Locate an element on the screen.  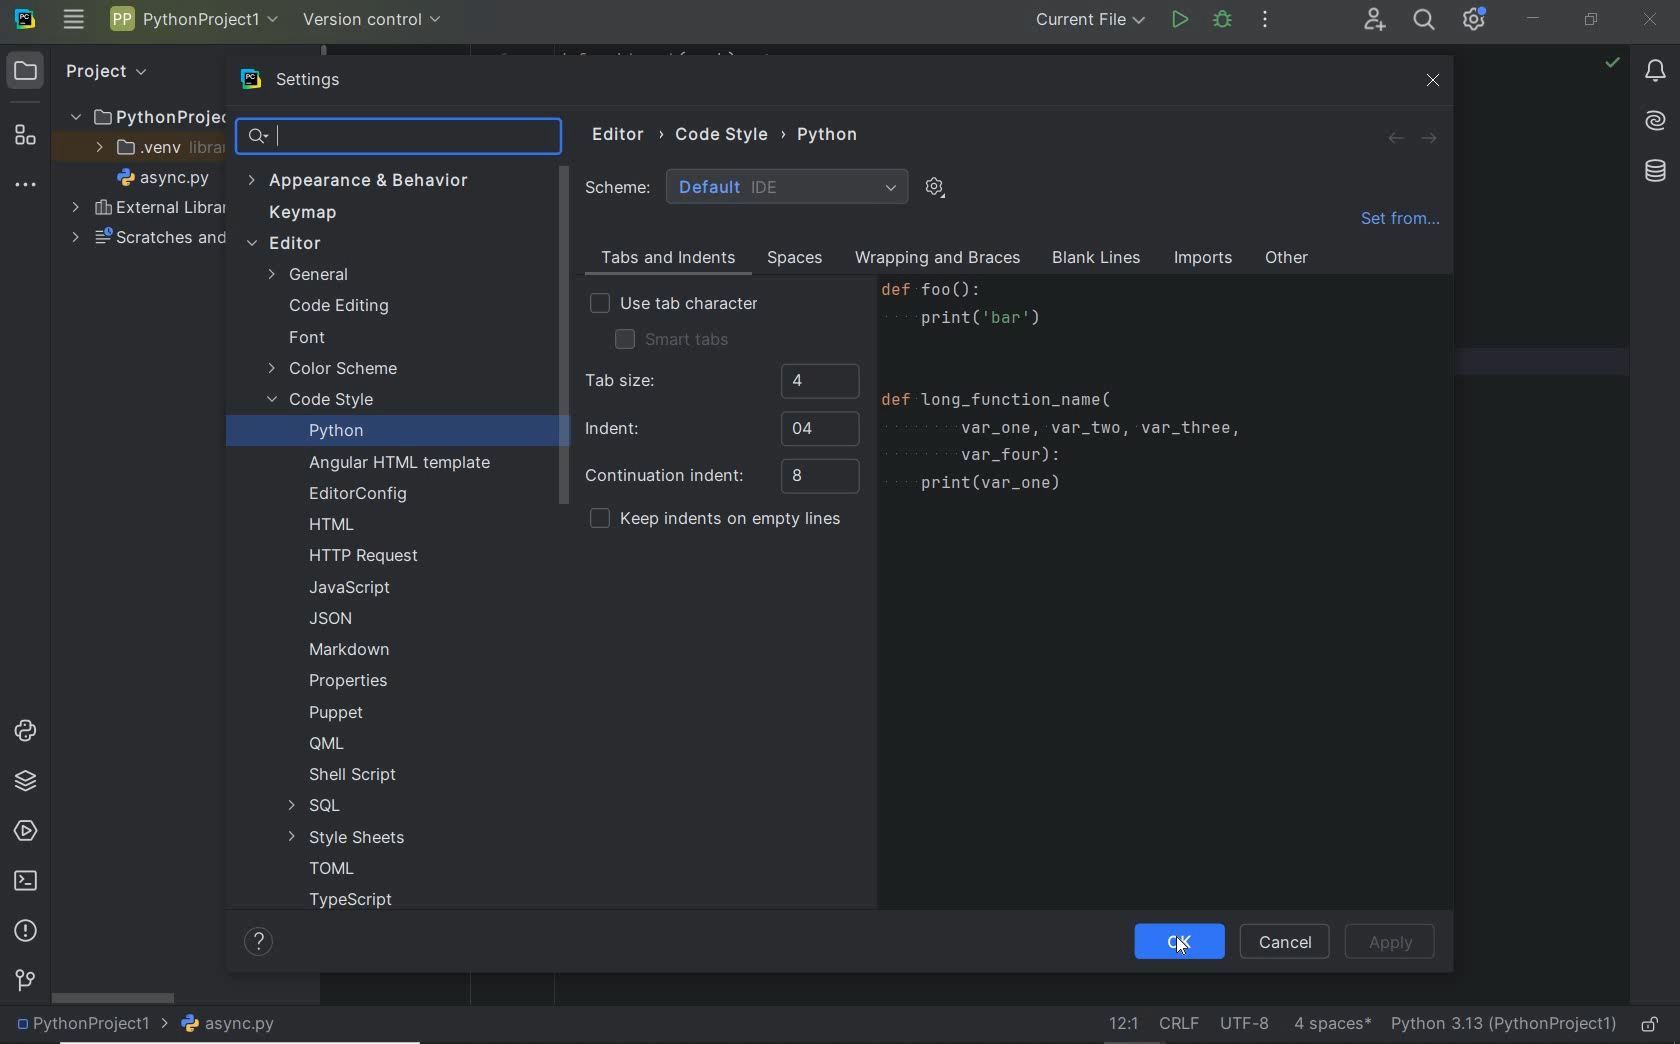
Search Everywhere is located at coordinates (1423, 23).